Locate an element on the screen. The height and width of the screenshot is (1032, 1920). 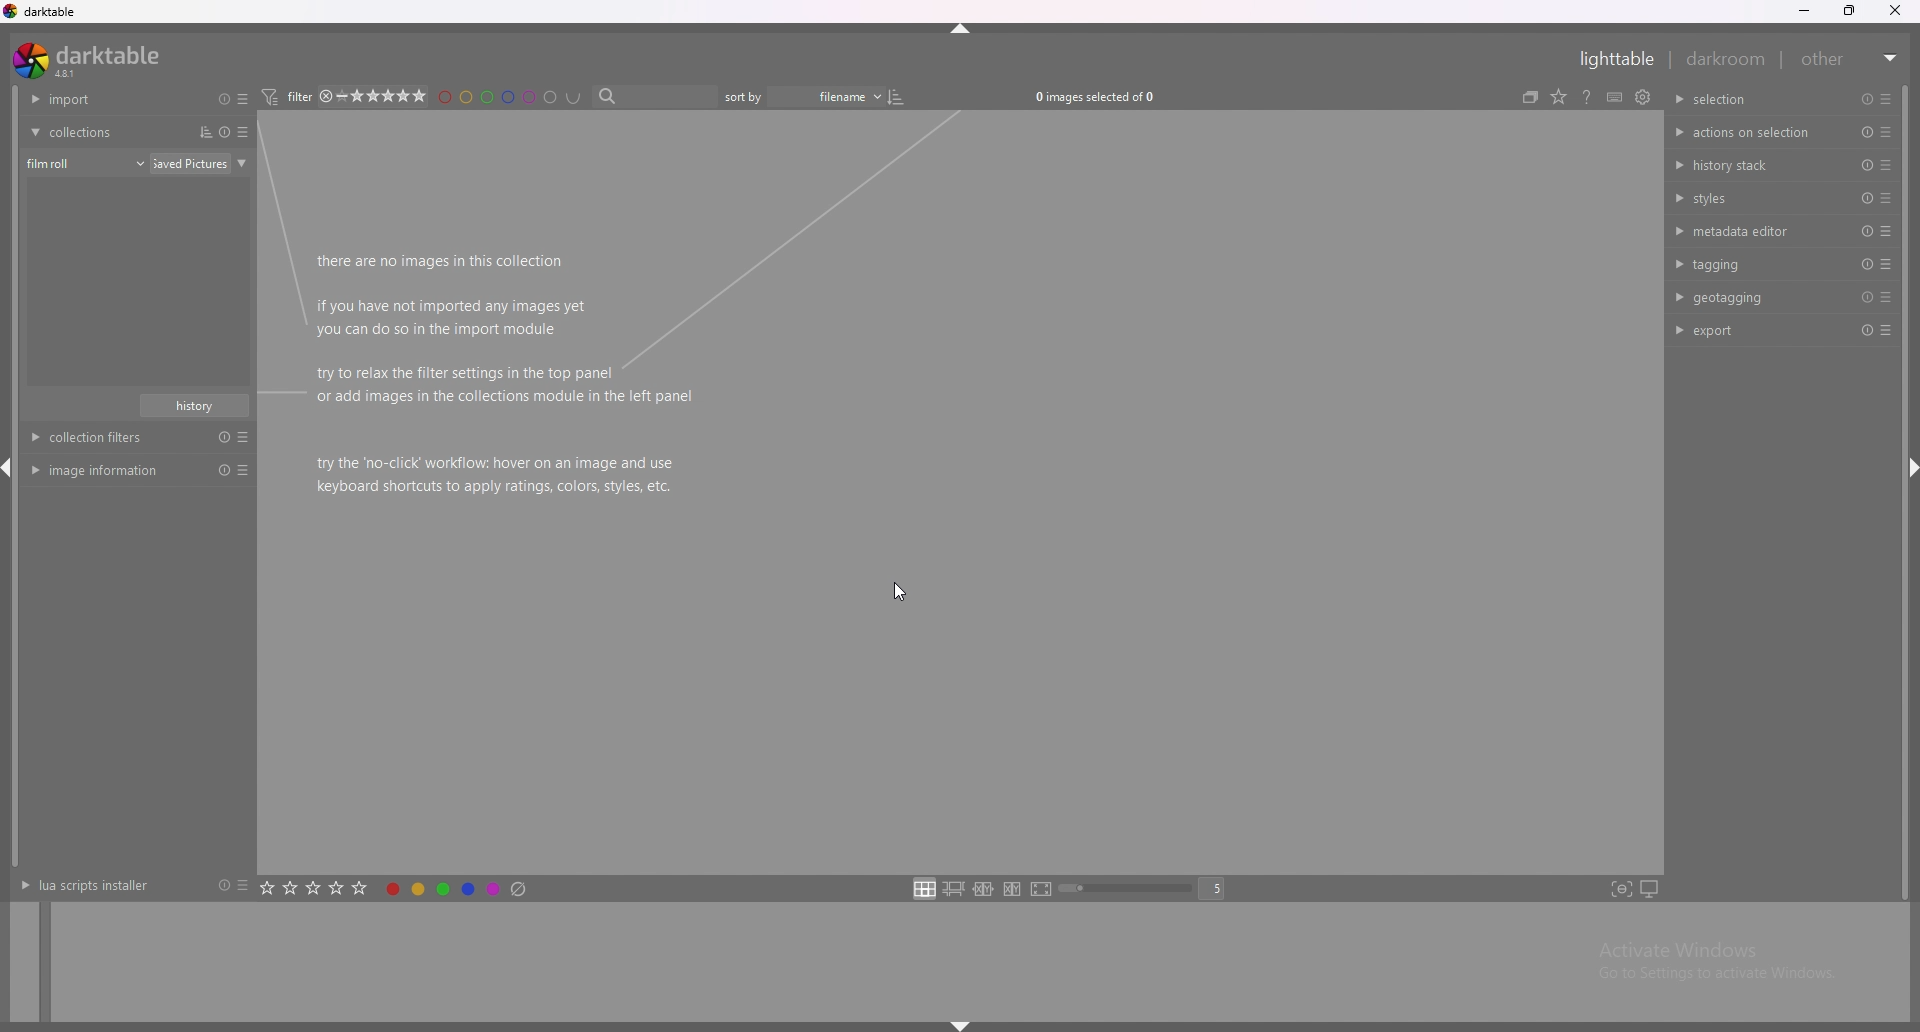
culling layout in dynamic mode is located at coordinates (1012, 889).